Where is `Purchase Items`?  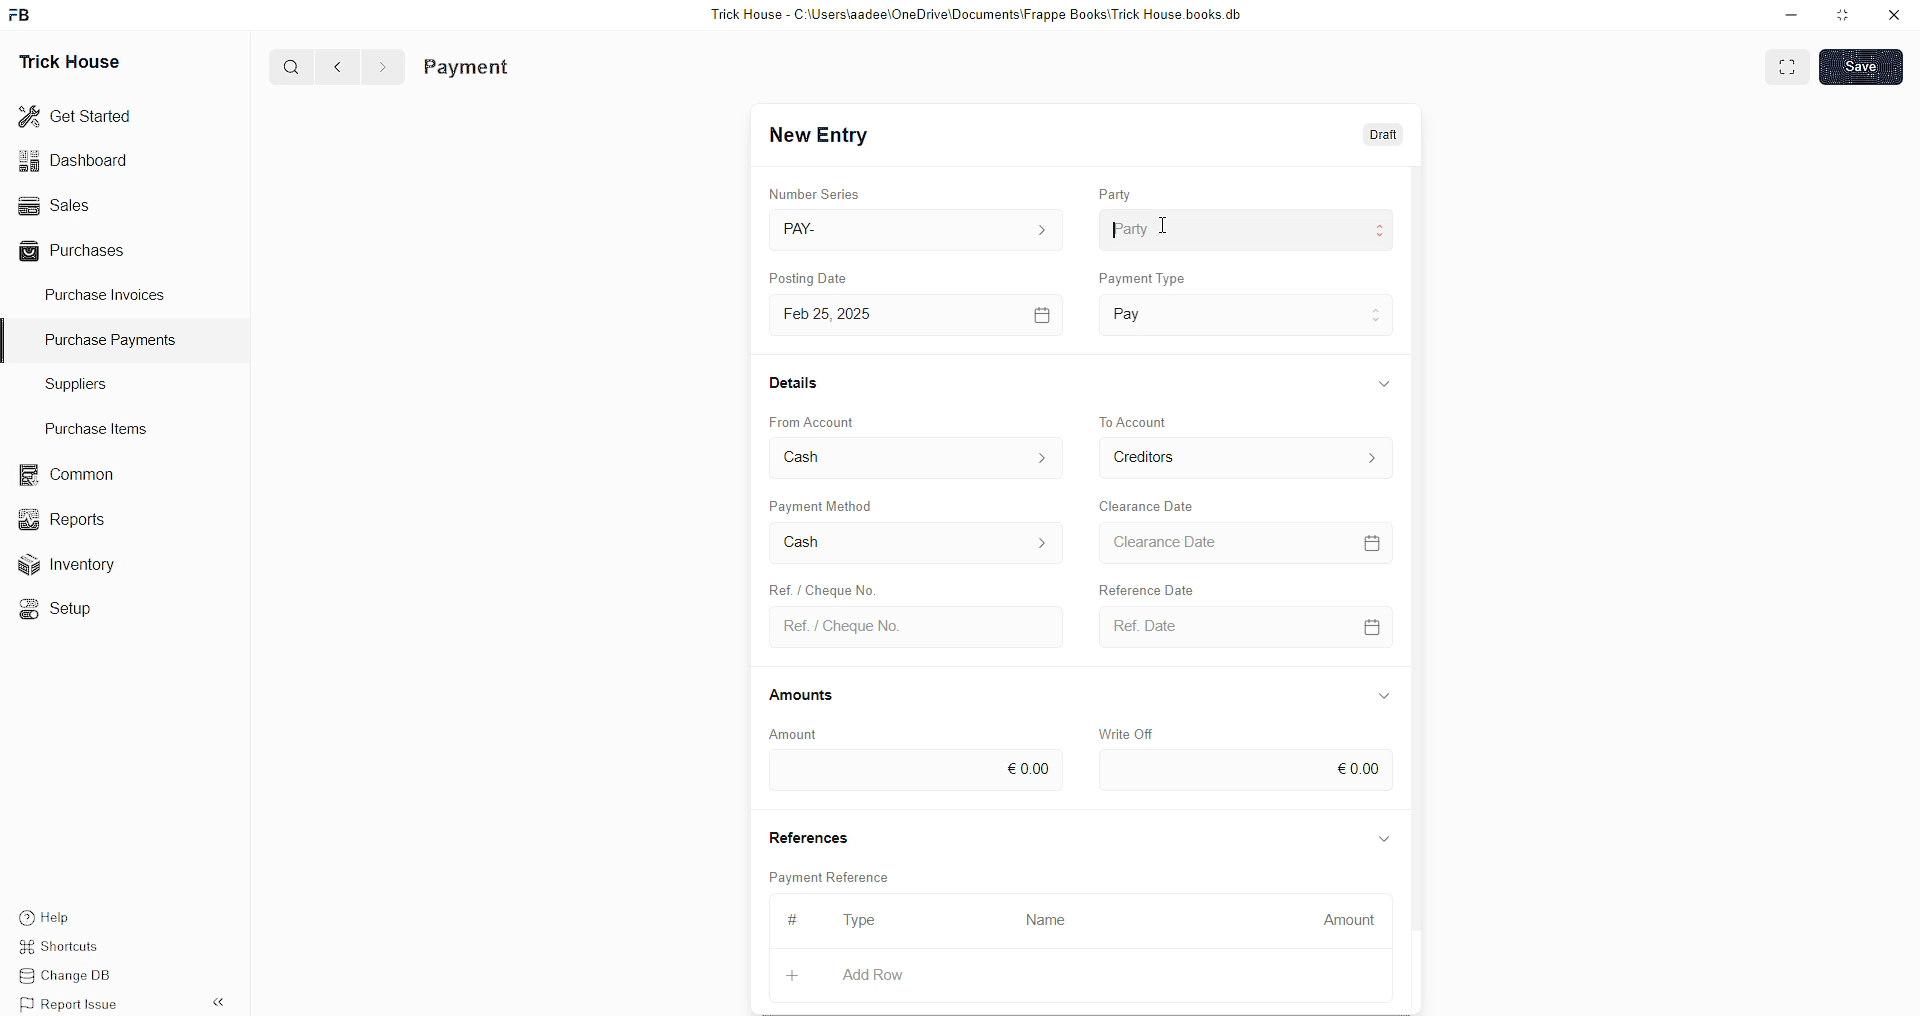 Purchase Items is located at coordinates (102, 425).